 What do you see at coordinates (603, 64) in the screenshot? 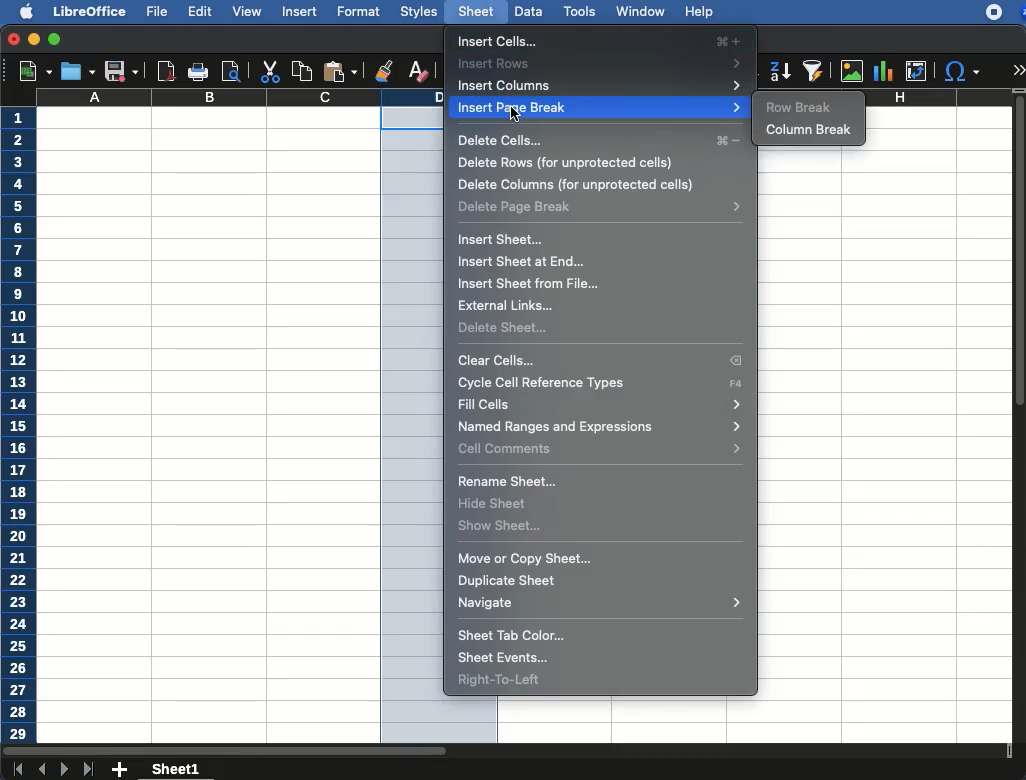
I see `insert rows` at bounding box center [603, 64].